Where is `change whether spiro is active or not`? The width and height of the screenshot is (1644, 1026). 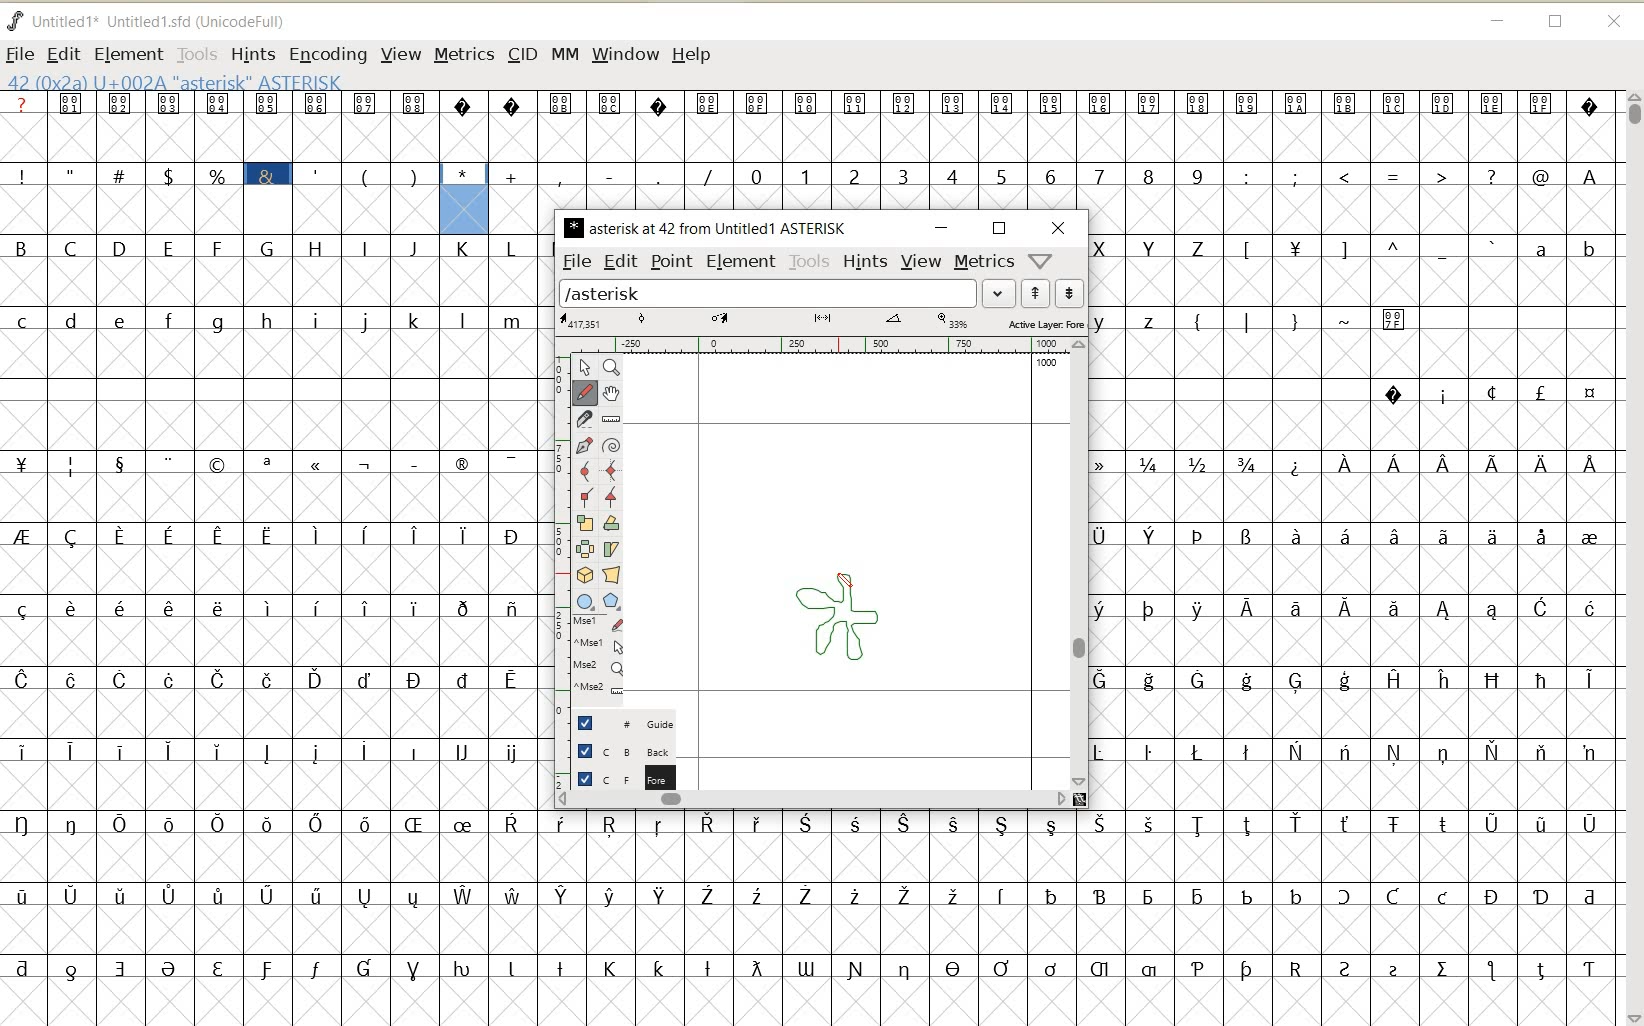
change whether spiro is active or not is located at coordinates (613, 444).